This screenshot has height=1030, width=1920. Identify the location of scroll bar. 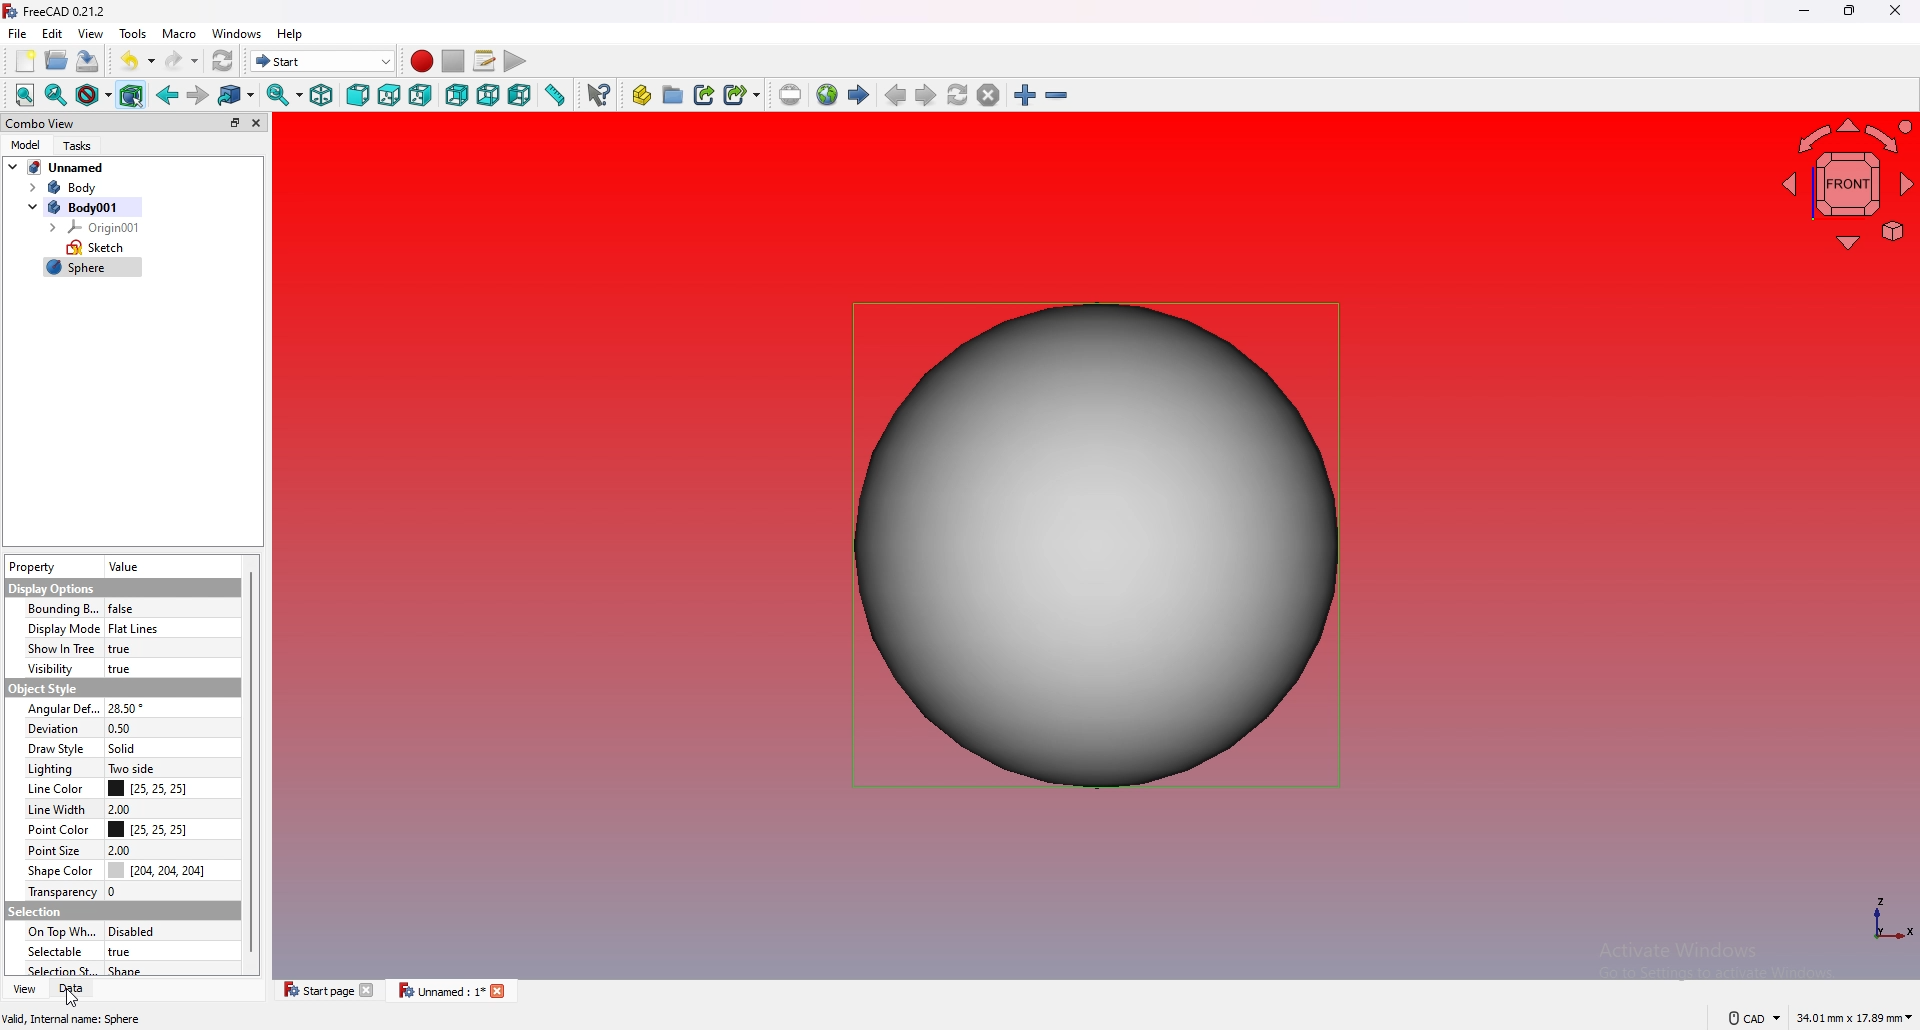
(251, 760).